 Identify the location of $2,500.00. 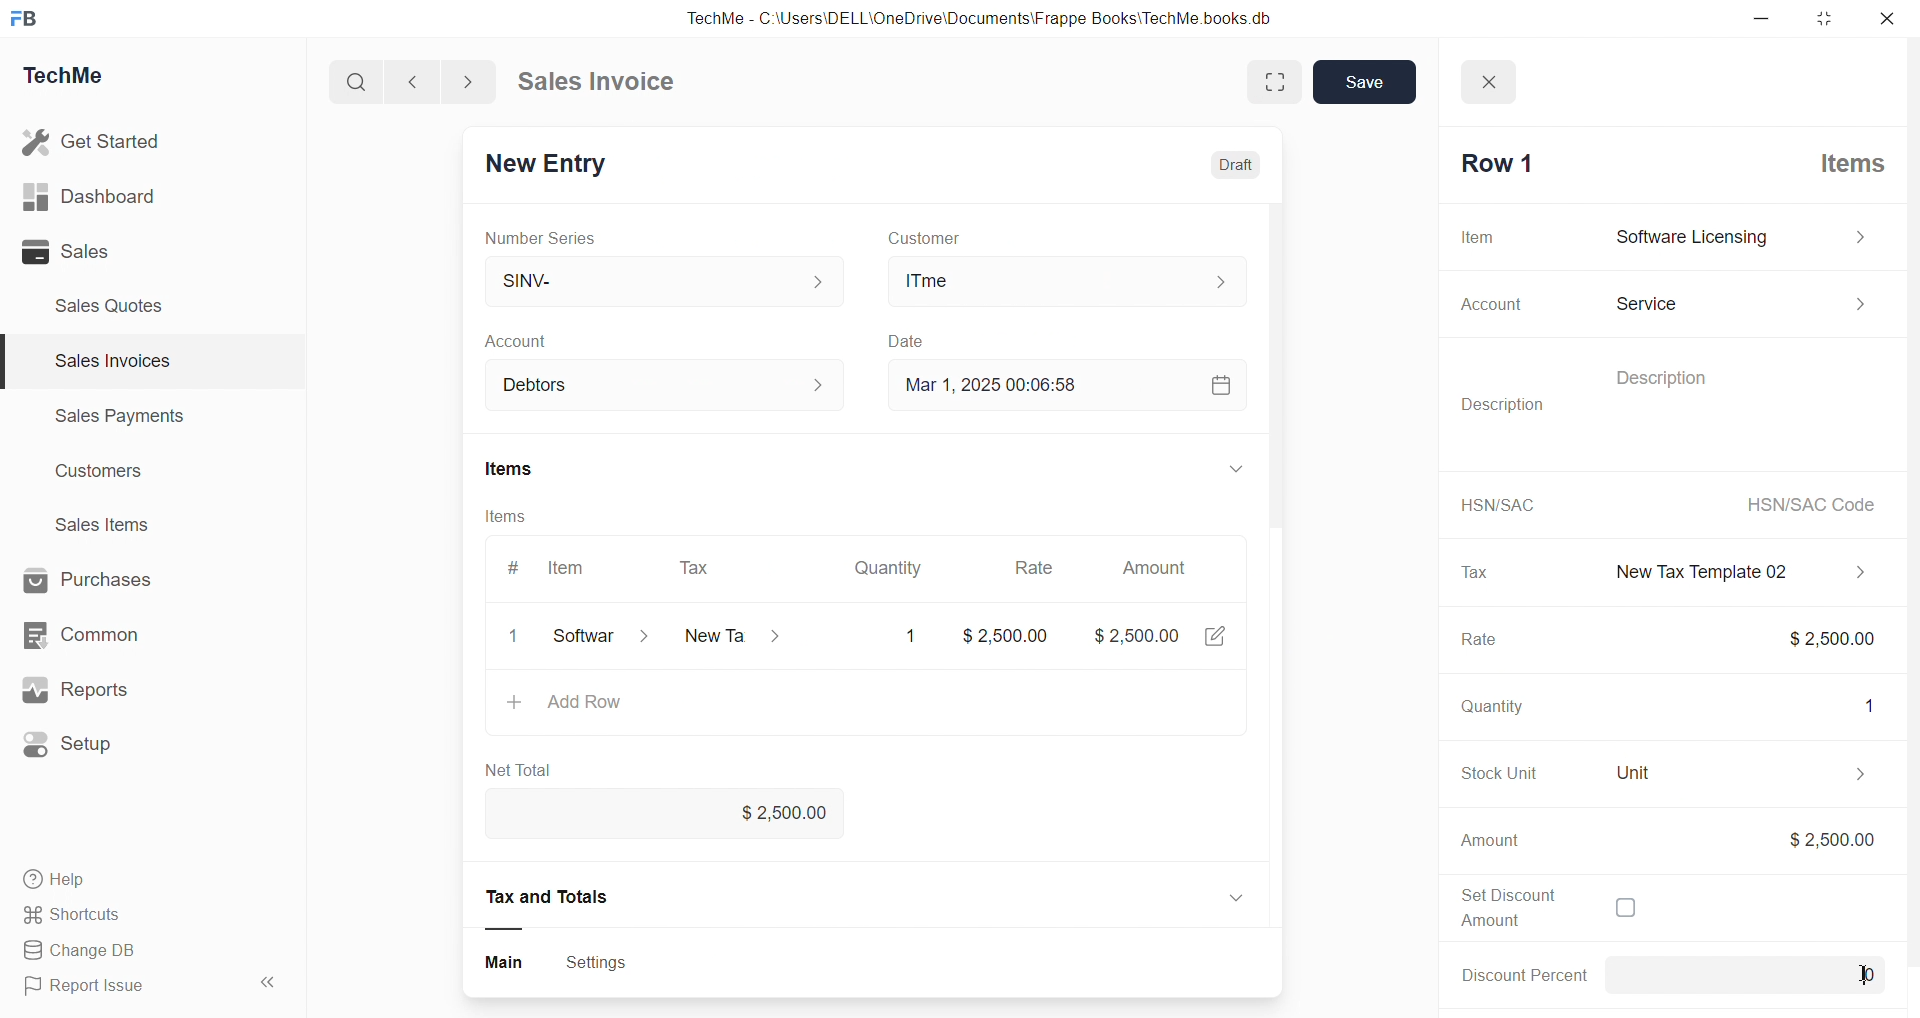
(1829, 839).